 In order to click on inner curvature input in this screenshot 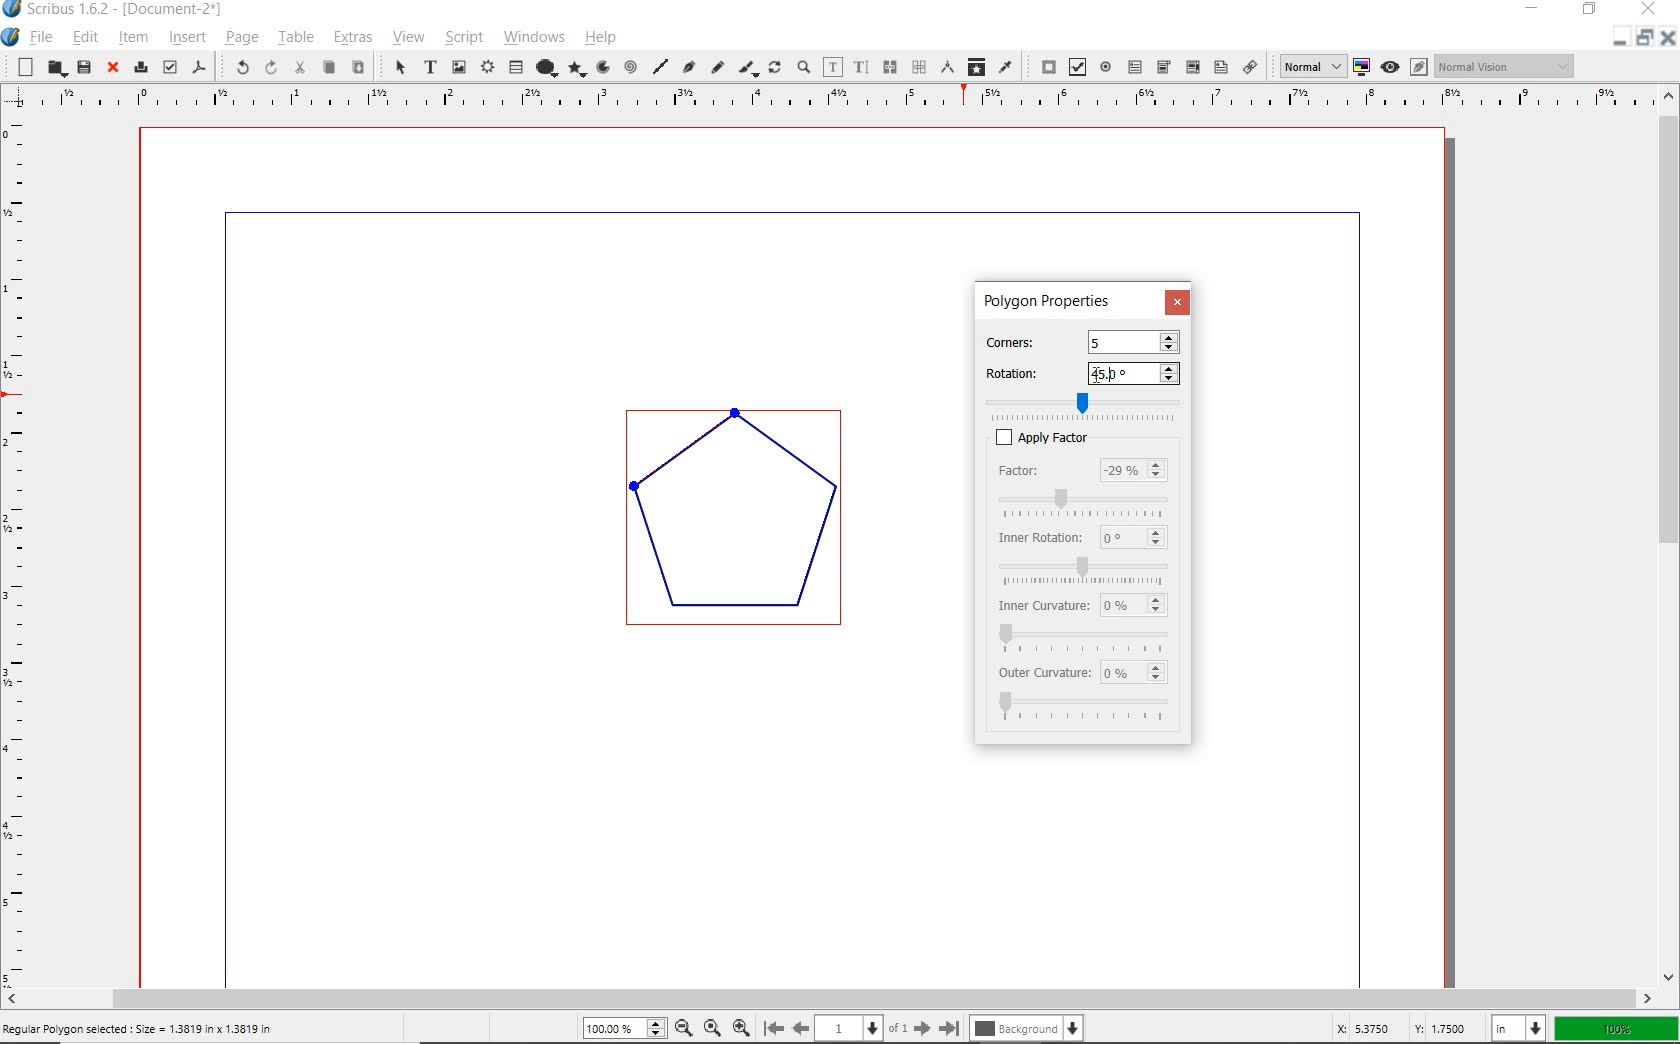, I will do `click(1135, 603)`.